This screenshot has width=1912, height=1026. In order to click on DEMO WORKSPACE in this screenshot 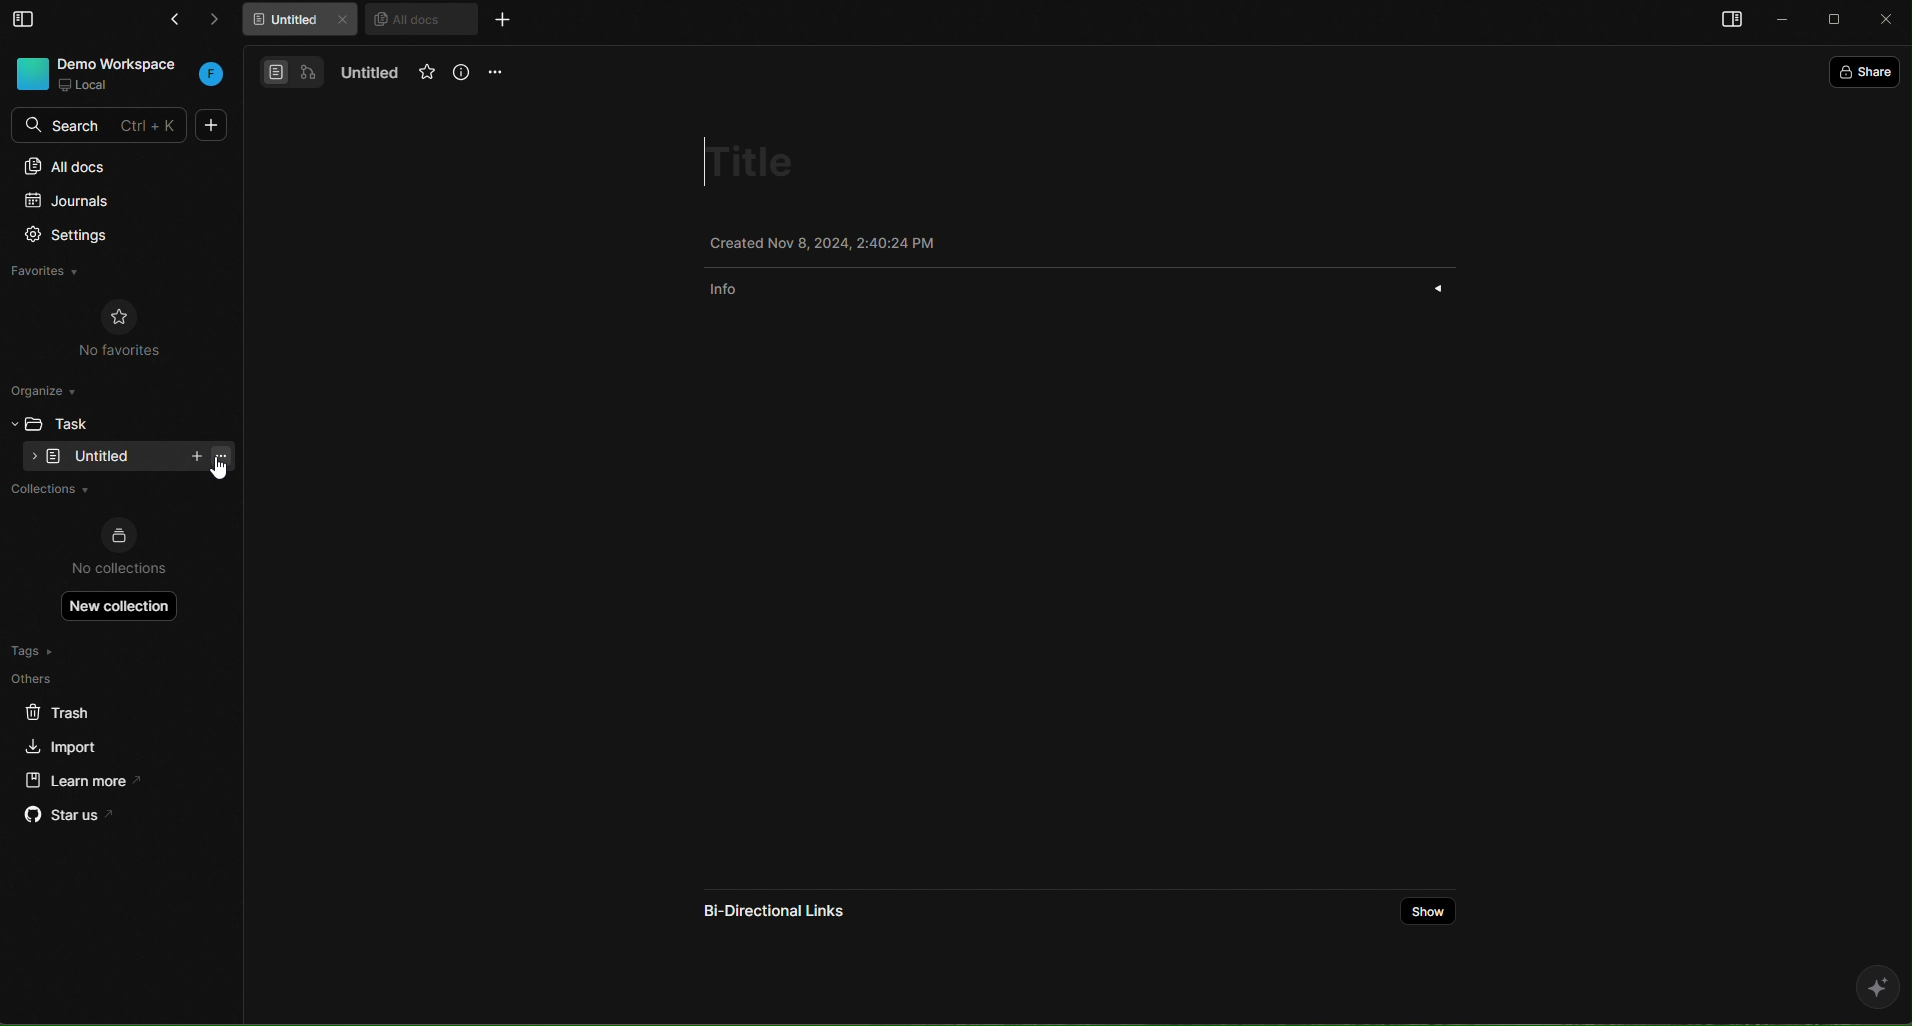, I will do `click(123, 63)`.